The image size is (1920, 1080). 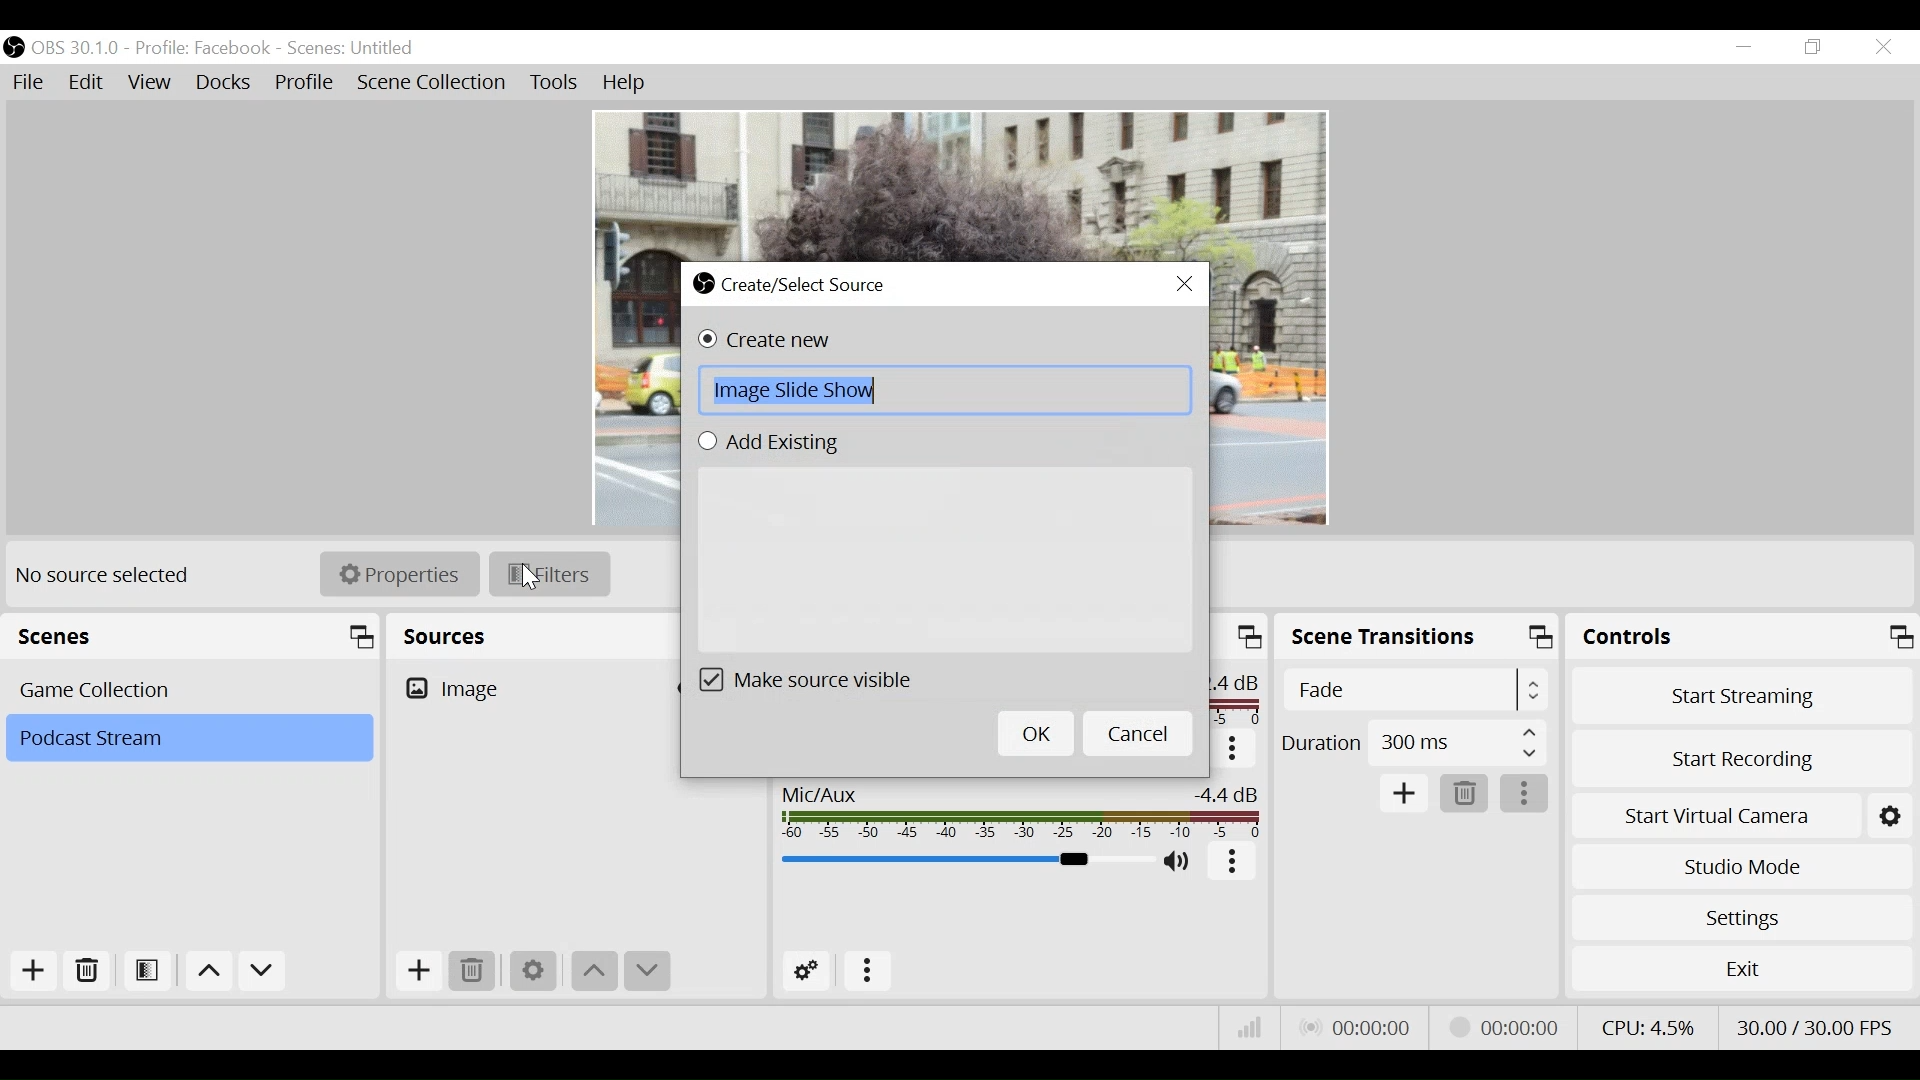 I want to click on View, so click(x=153, y=85).